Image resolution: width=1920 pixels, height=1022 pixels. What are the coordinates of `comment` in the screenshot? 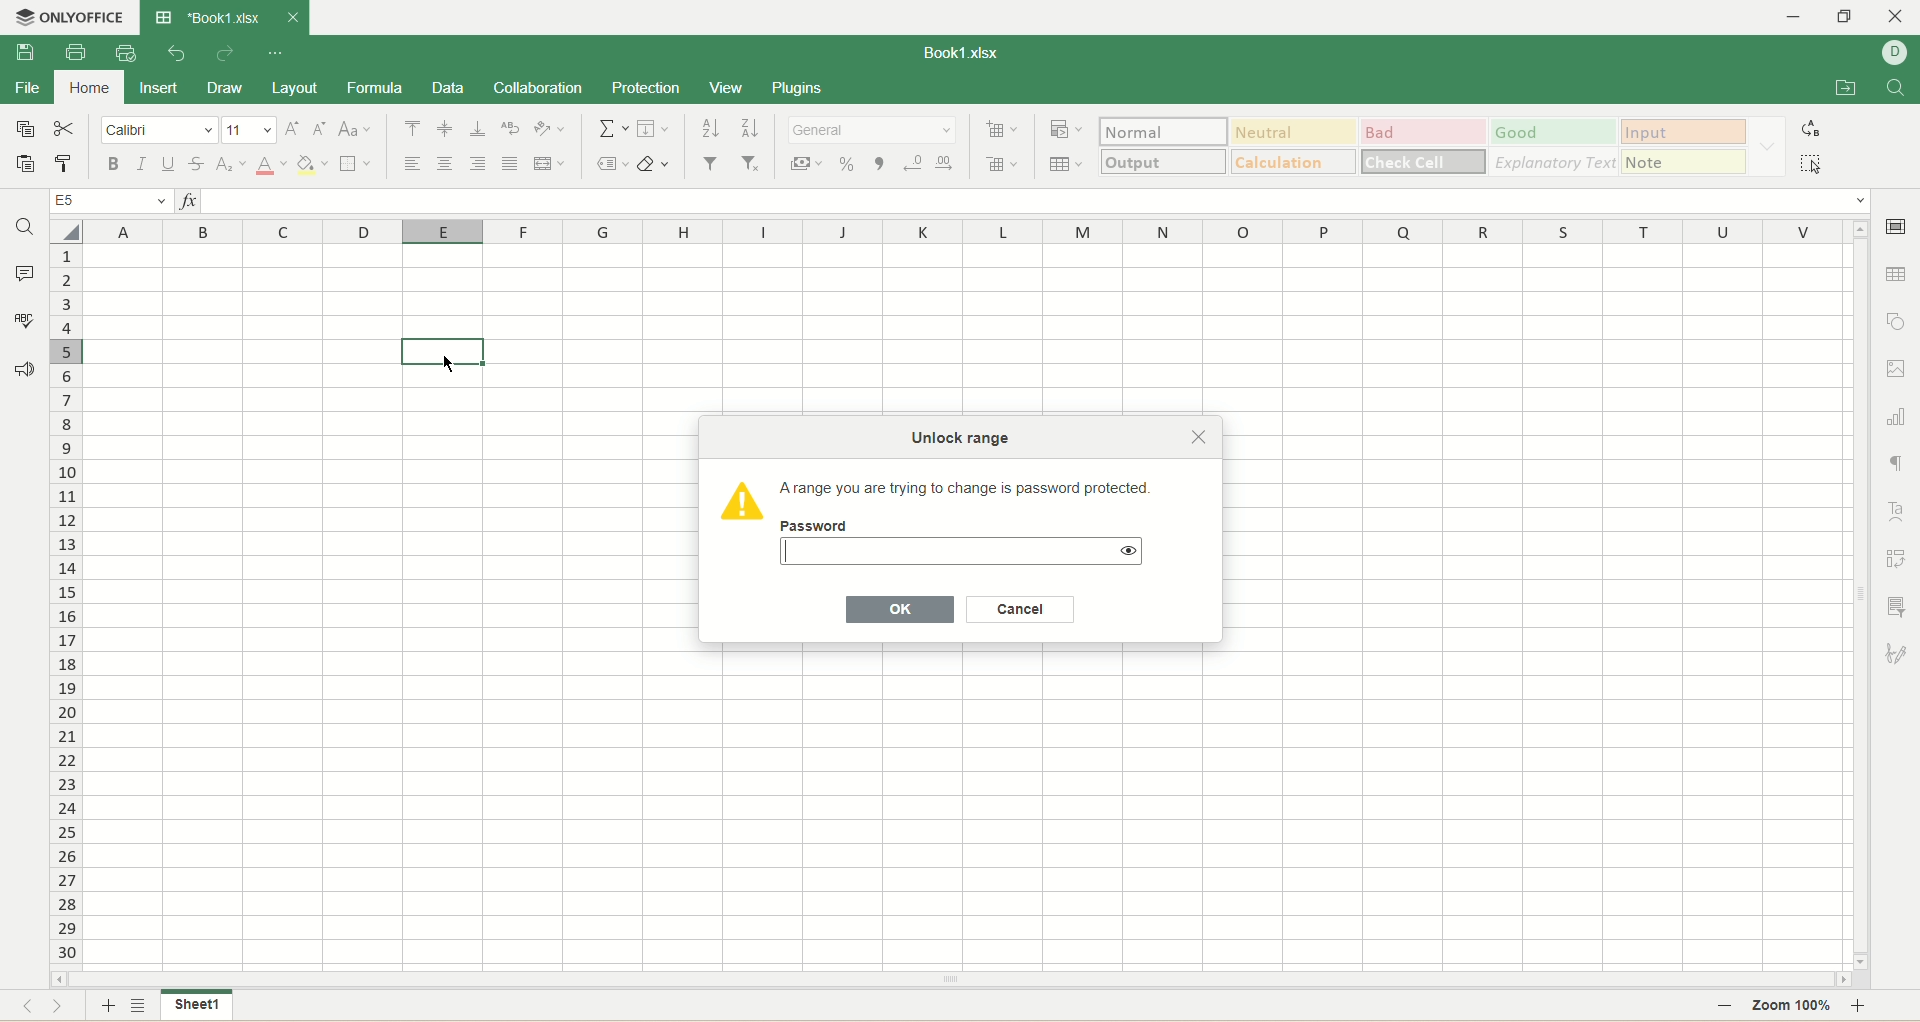 It's located at (25, 275).